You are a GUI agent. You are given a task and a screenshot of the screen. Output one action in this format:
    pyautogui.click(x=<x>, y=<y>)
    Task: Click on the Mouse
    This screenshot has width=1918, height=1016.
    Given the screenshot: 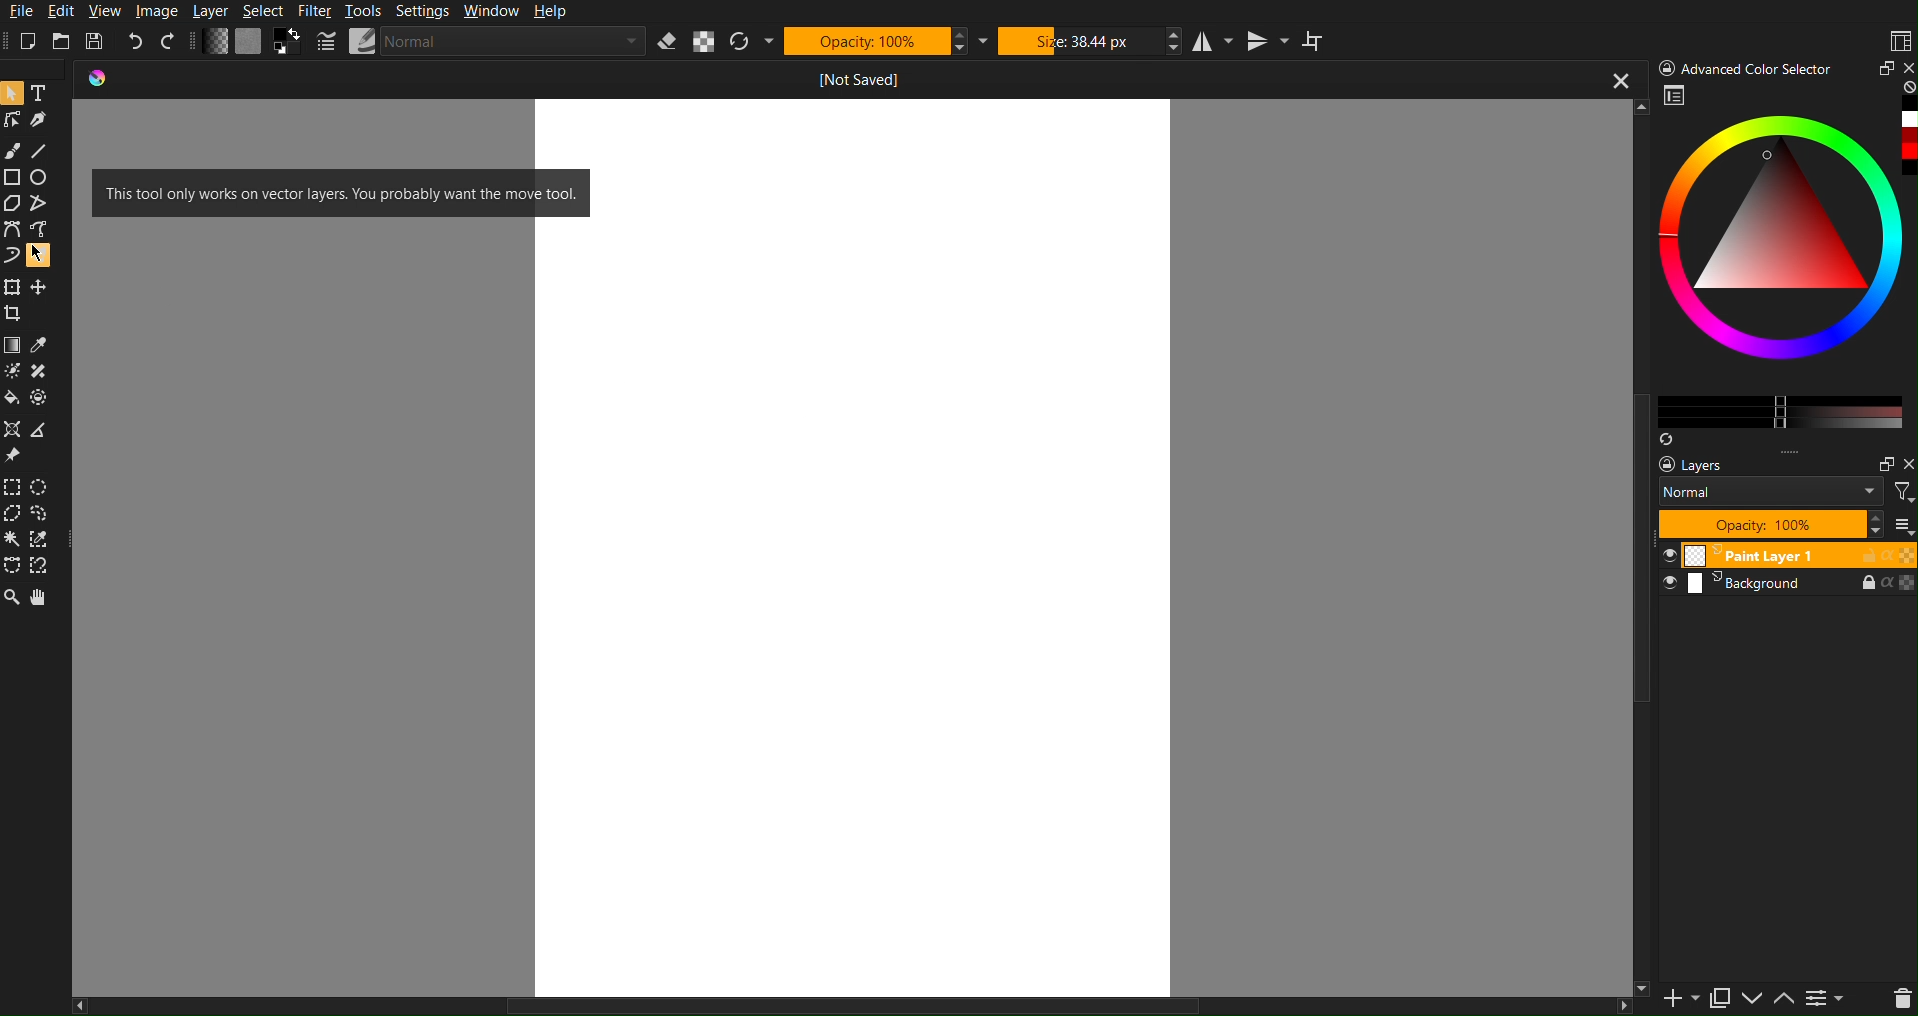 What is the action you would take?
    pyautogui.click(x=44, y=255)
    